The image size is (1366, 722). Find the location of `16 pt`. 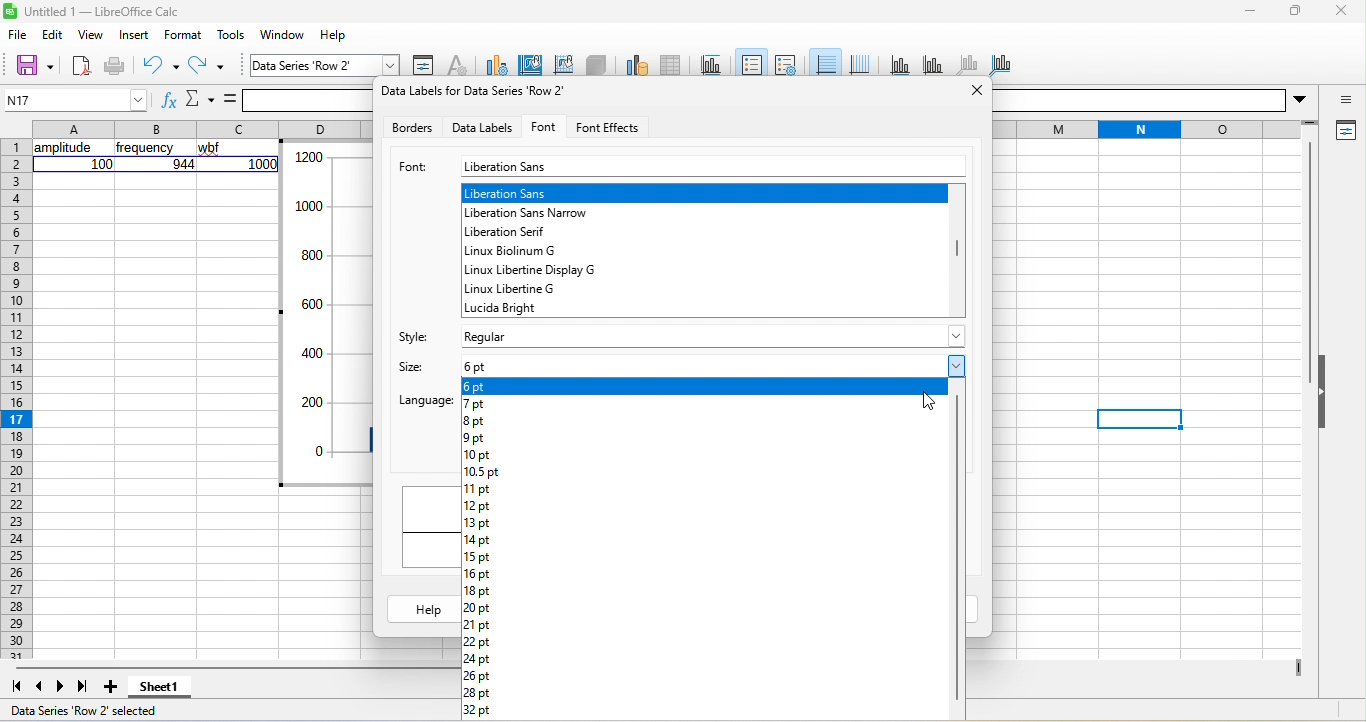

16 pt is located at coordinates (478, 576).